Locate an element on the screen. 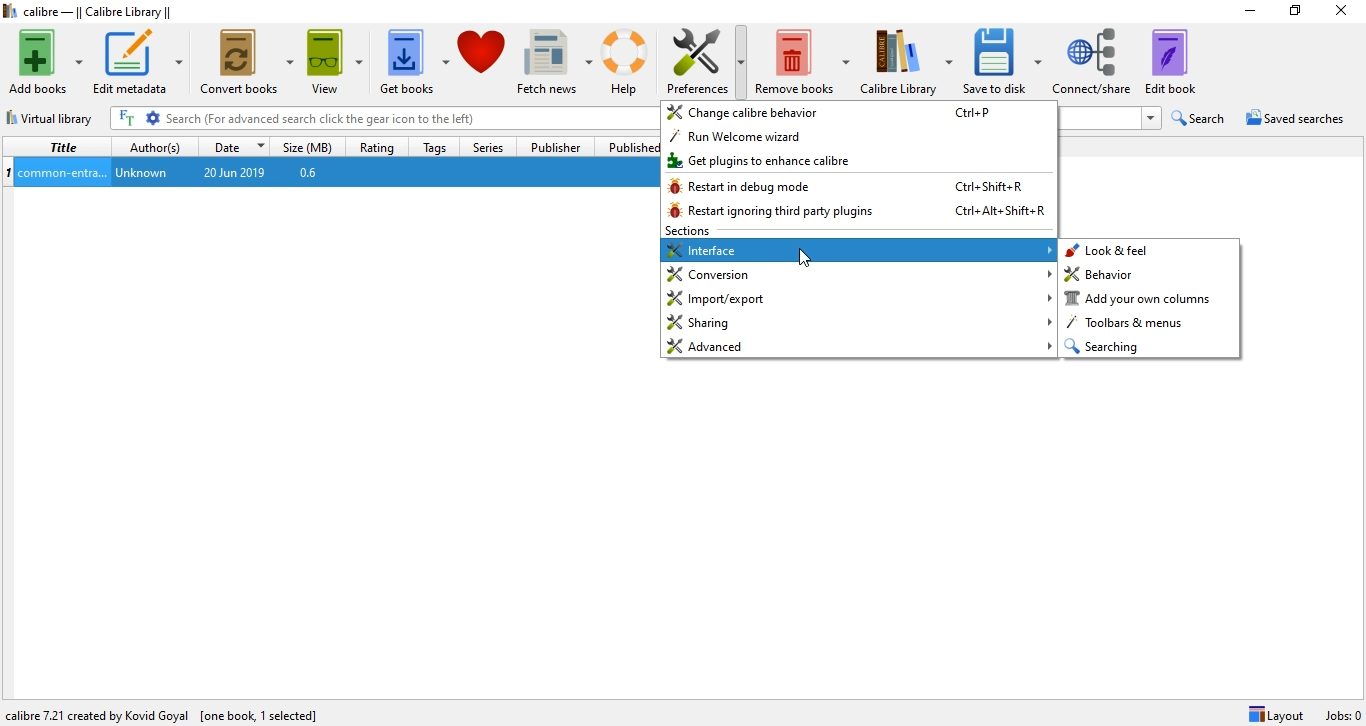  run welcome wizard is located at coordinates (860, 139).